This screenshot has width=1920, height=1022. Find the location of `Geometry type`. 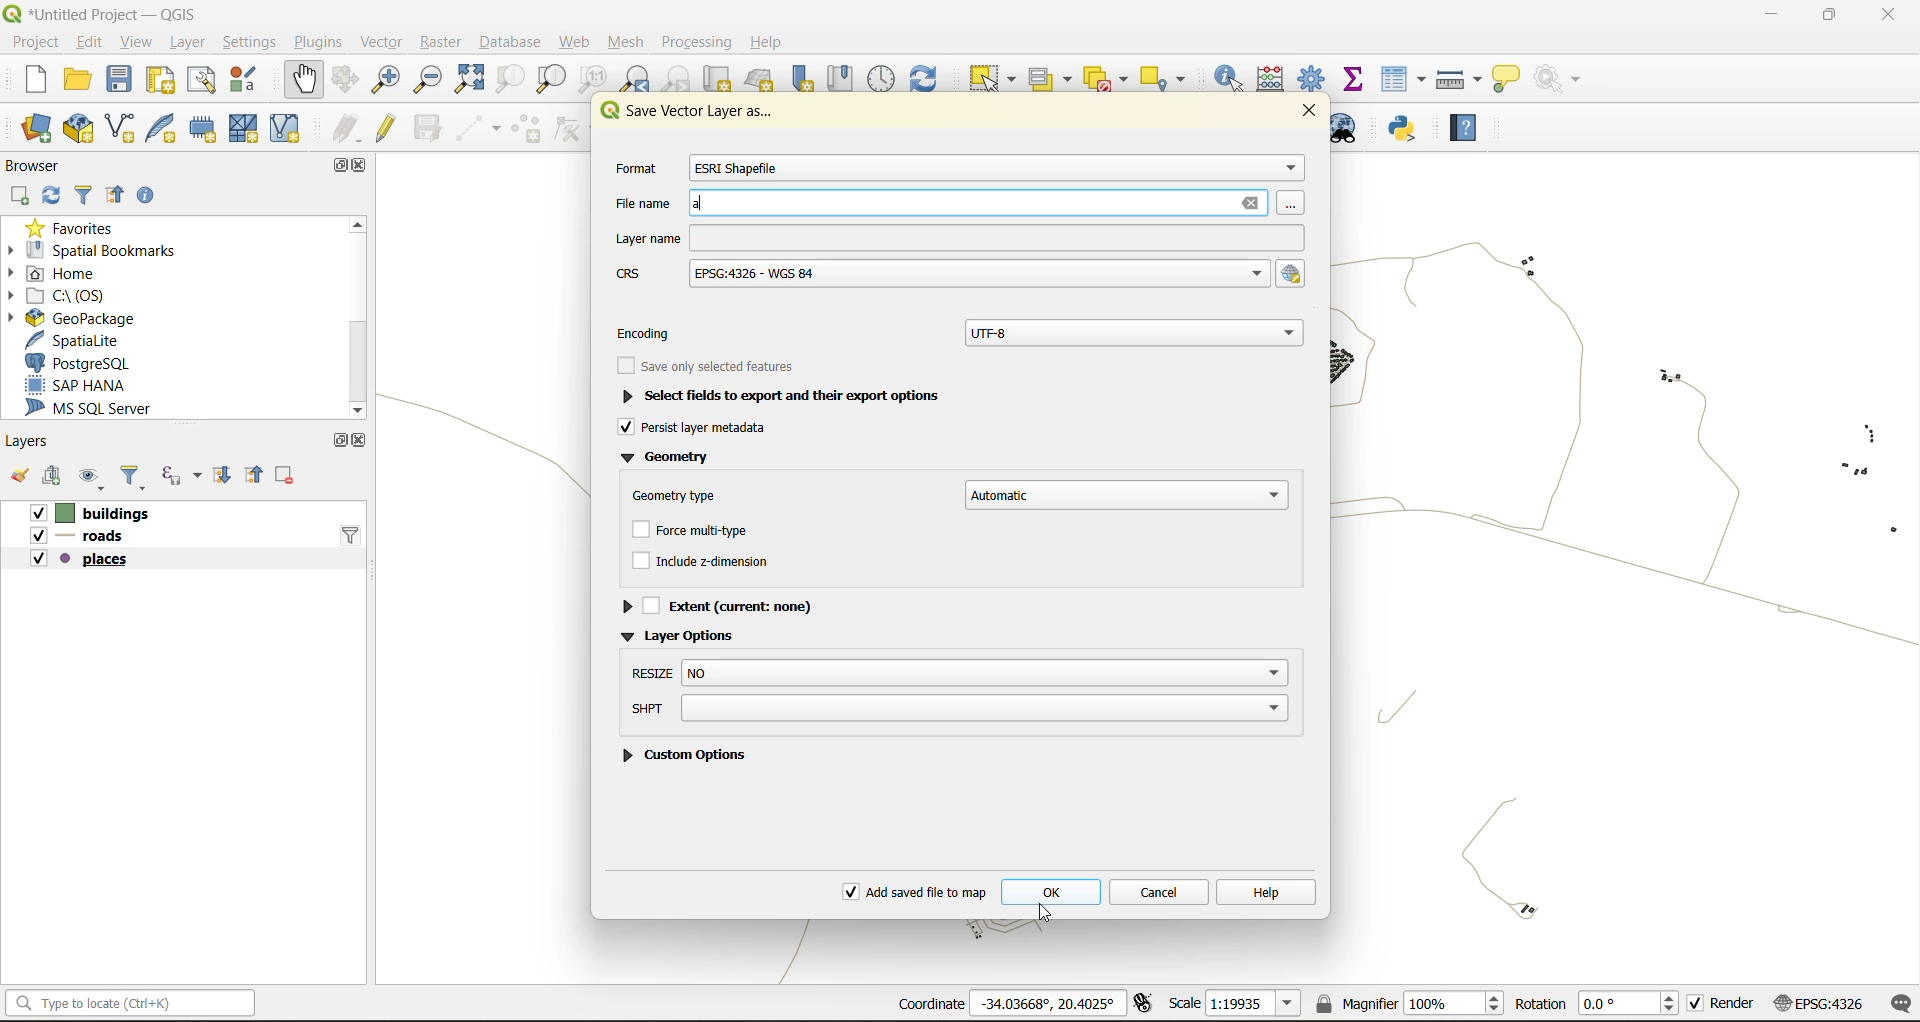

Geometry type is located at coordinates (682, 492).